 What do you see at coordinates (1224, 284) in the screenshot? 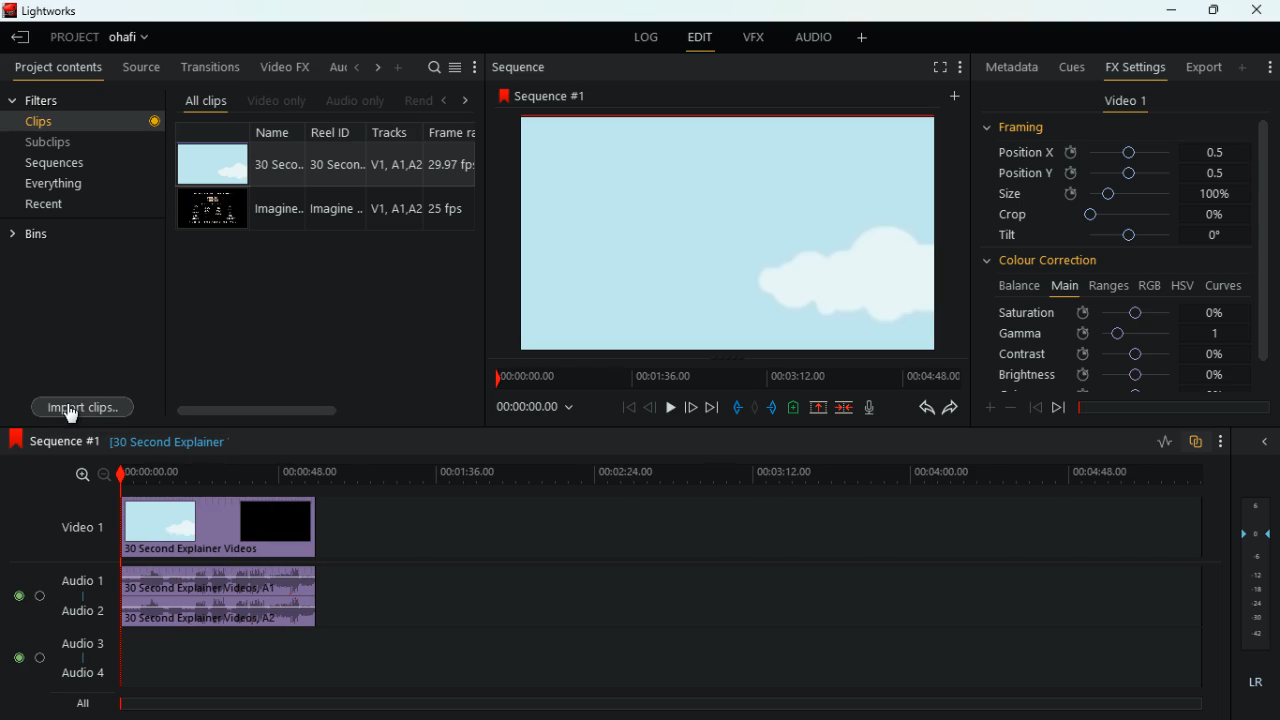
I see `curves` at bounding box center [1224, 284].